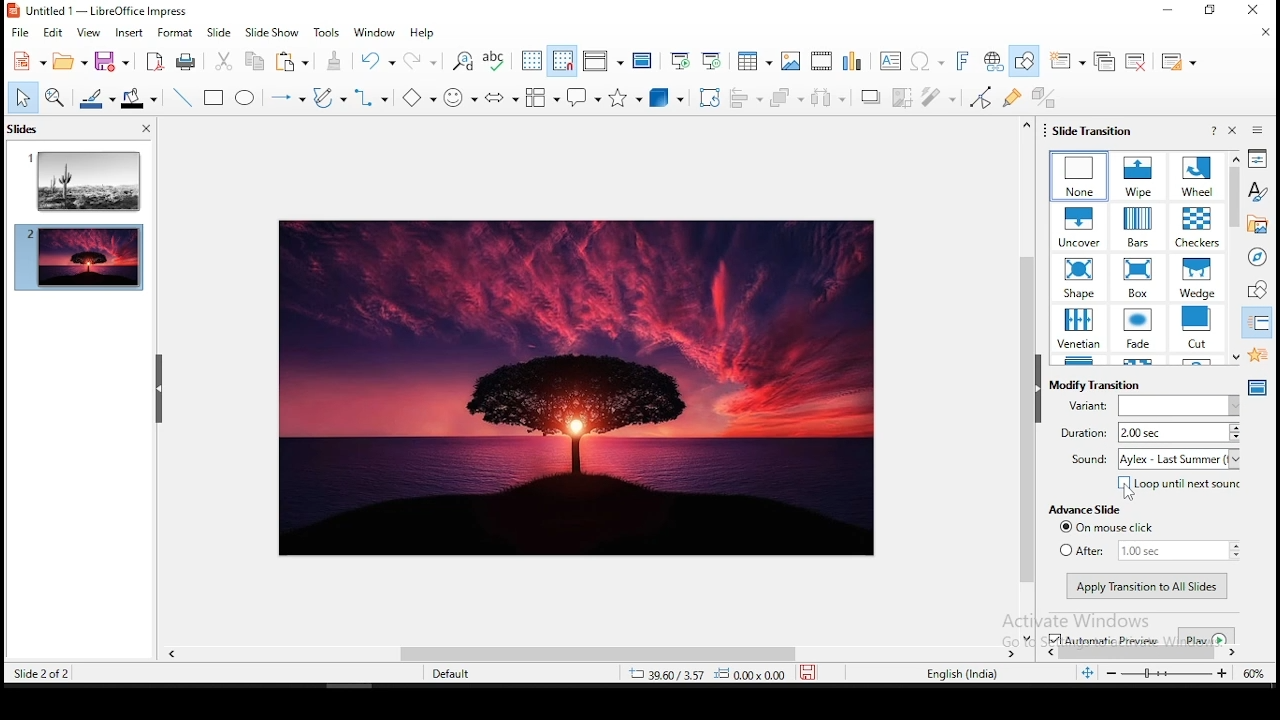 This screenshot has height=720, width=1280. Describe the element at coordinates (709, 97) in the screenshot. I see `crop tool` at that location.